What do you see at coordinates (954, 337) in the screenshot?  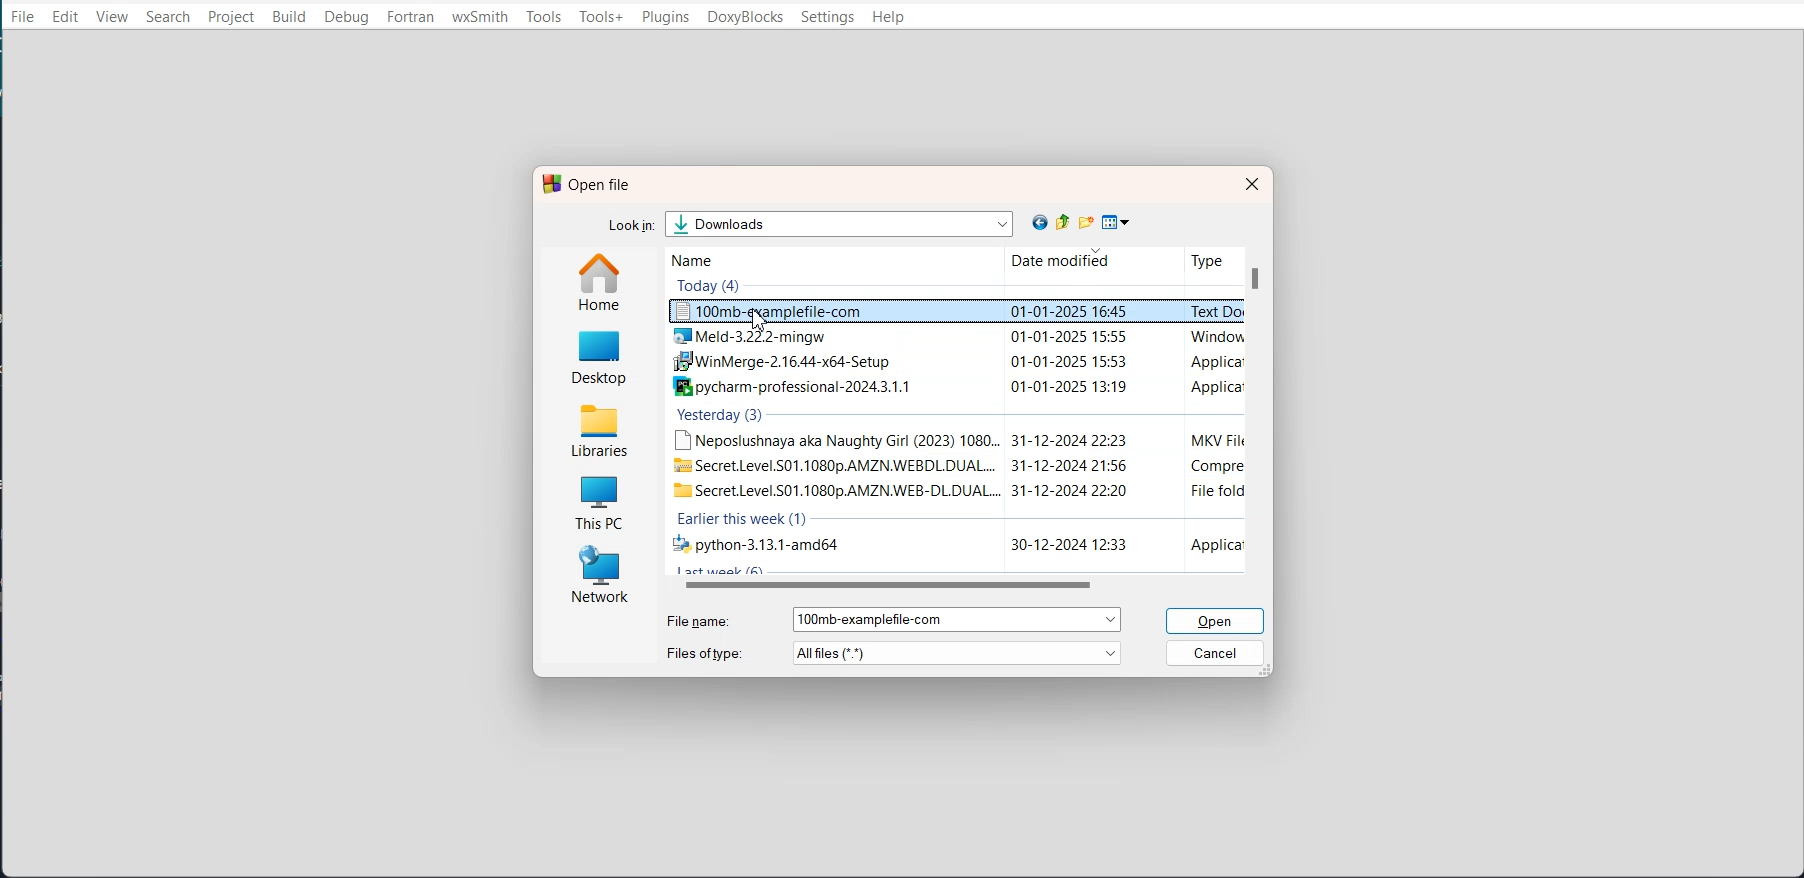 I see `meld-3.22.2-mingw` at bounding box center [954, 337].